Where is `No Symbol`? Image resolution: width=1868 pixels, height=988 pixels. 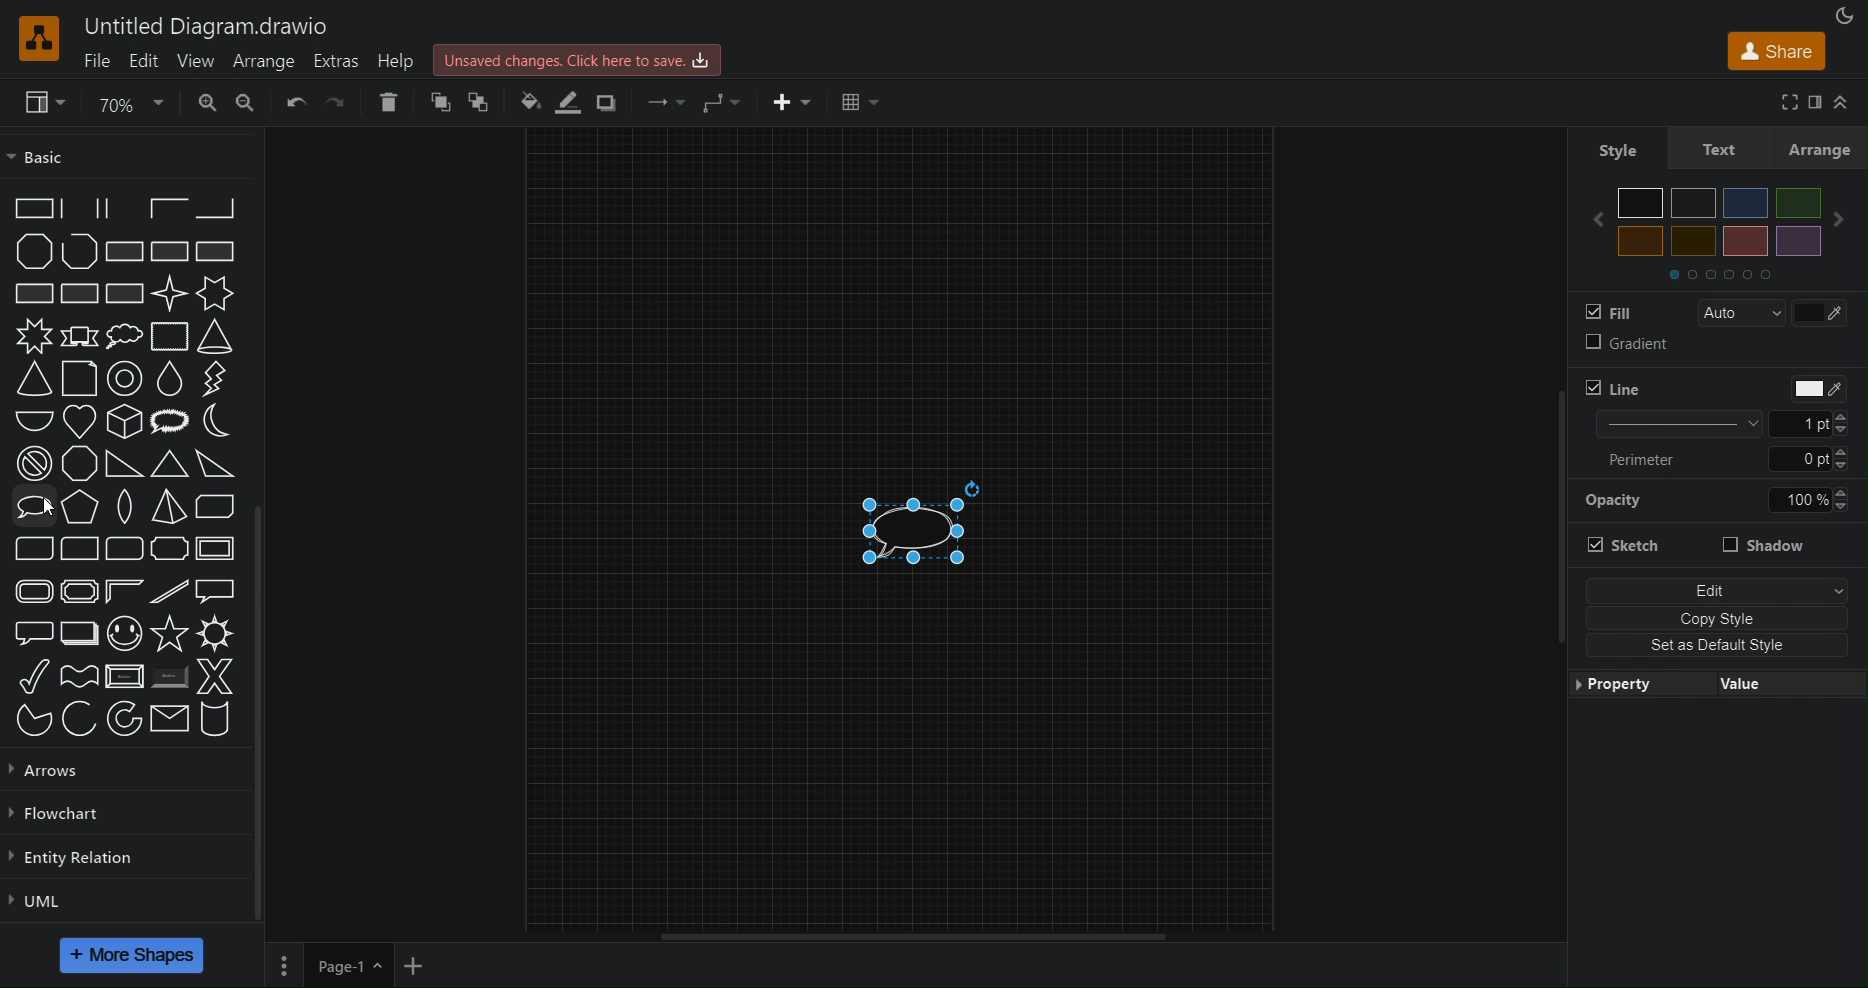 No Symbol is located at coordinates (31, 462).